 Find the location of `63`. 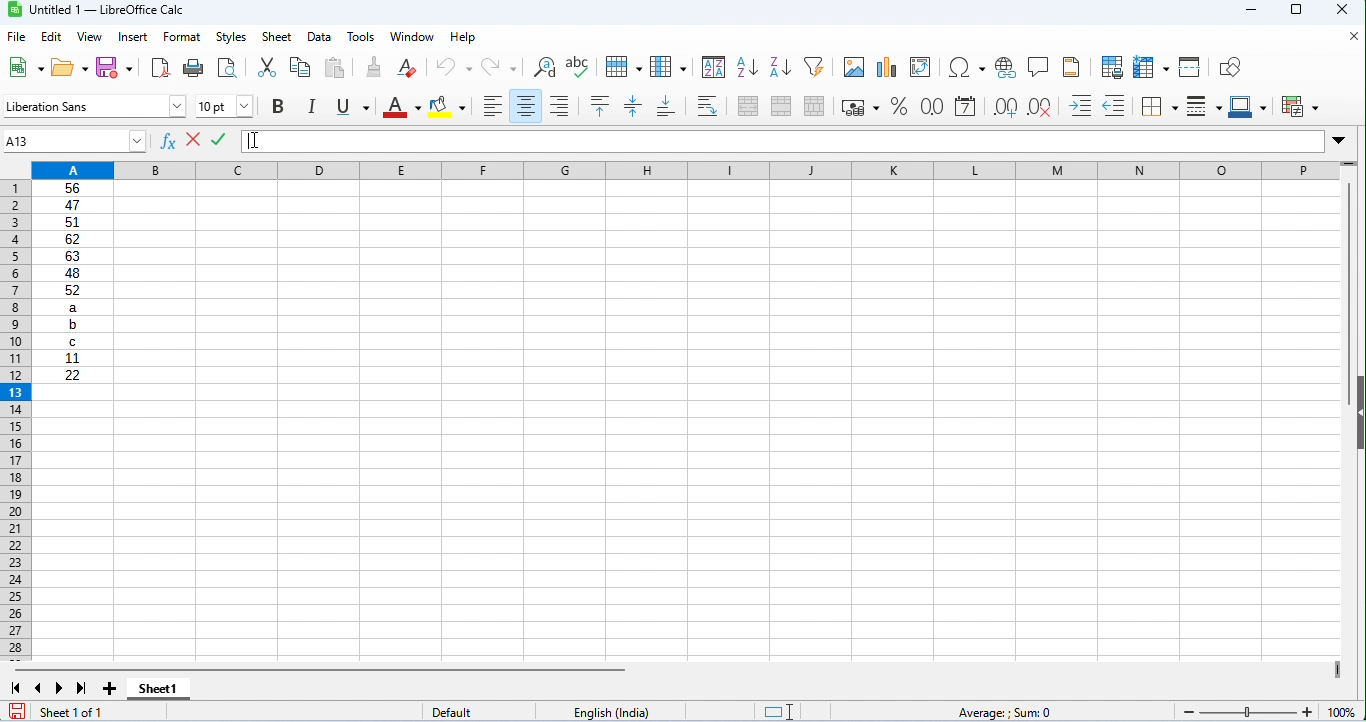

63 is located at coordinates (72, 256).